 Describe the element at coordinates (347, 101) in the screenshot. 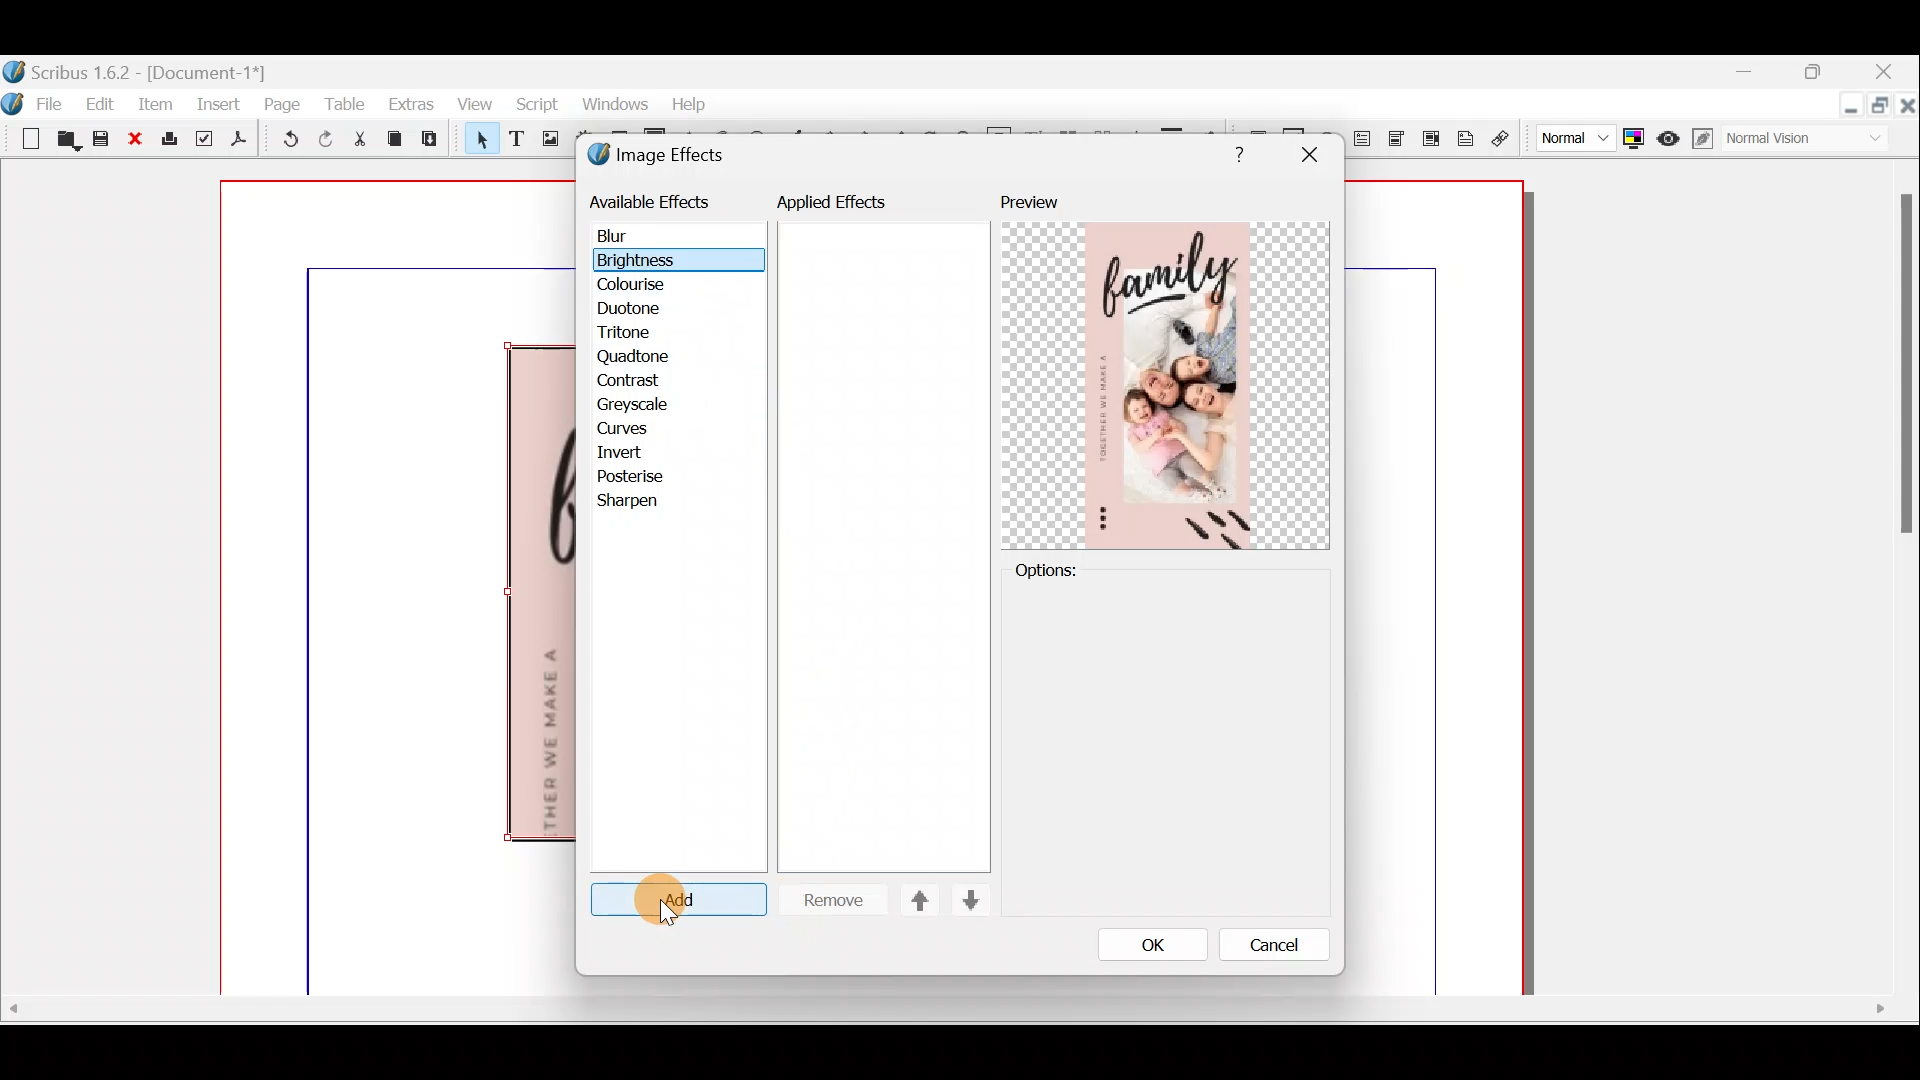

I see `Table` at that location.